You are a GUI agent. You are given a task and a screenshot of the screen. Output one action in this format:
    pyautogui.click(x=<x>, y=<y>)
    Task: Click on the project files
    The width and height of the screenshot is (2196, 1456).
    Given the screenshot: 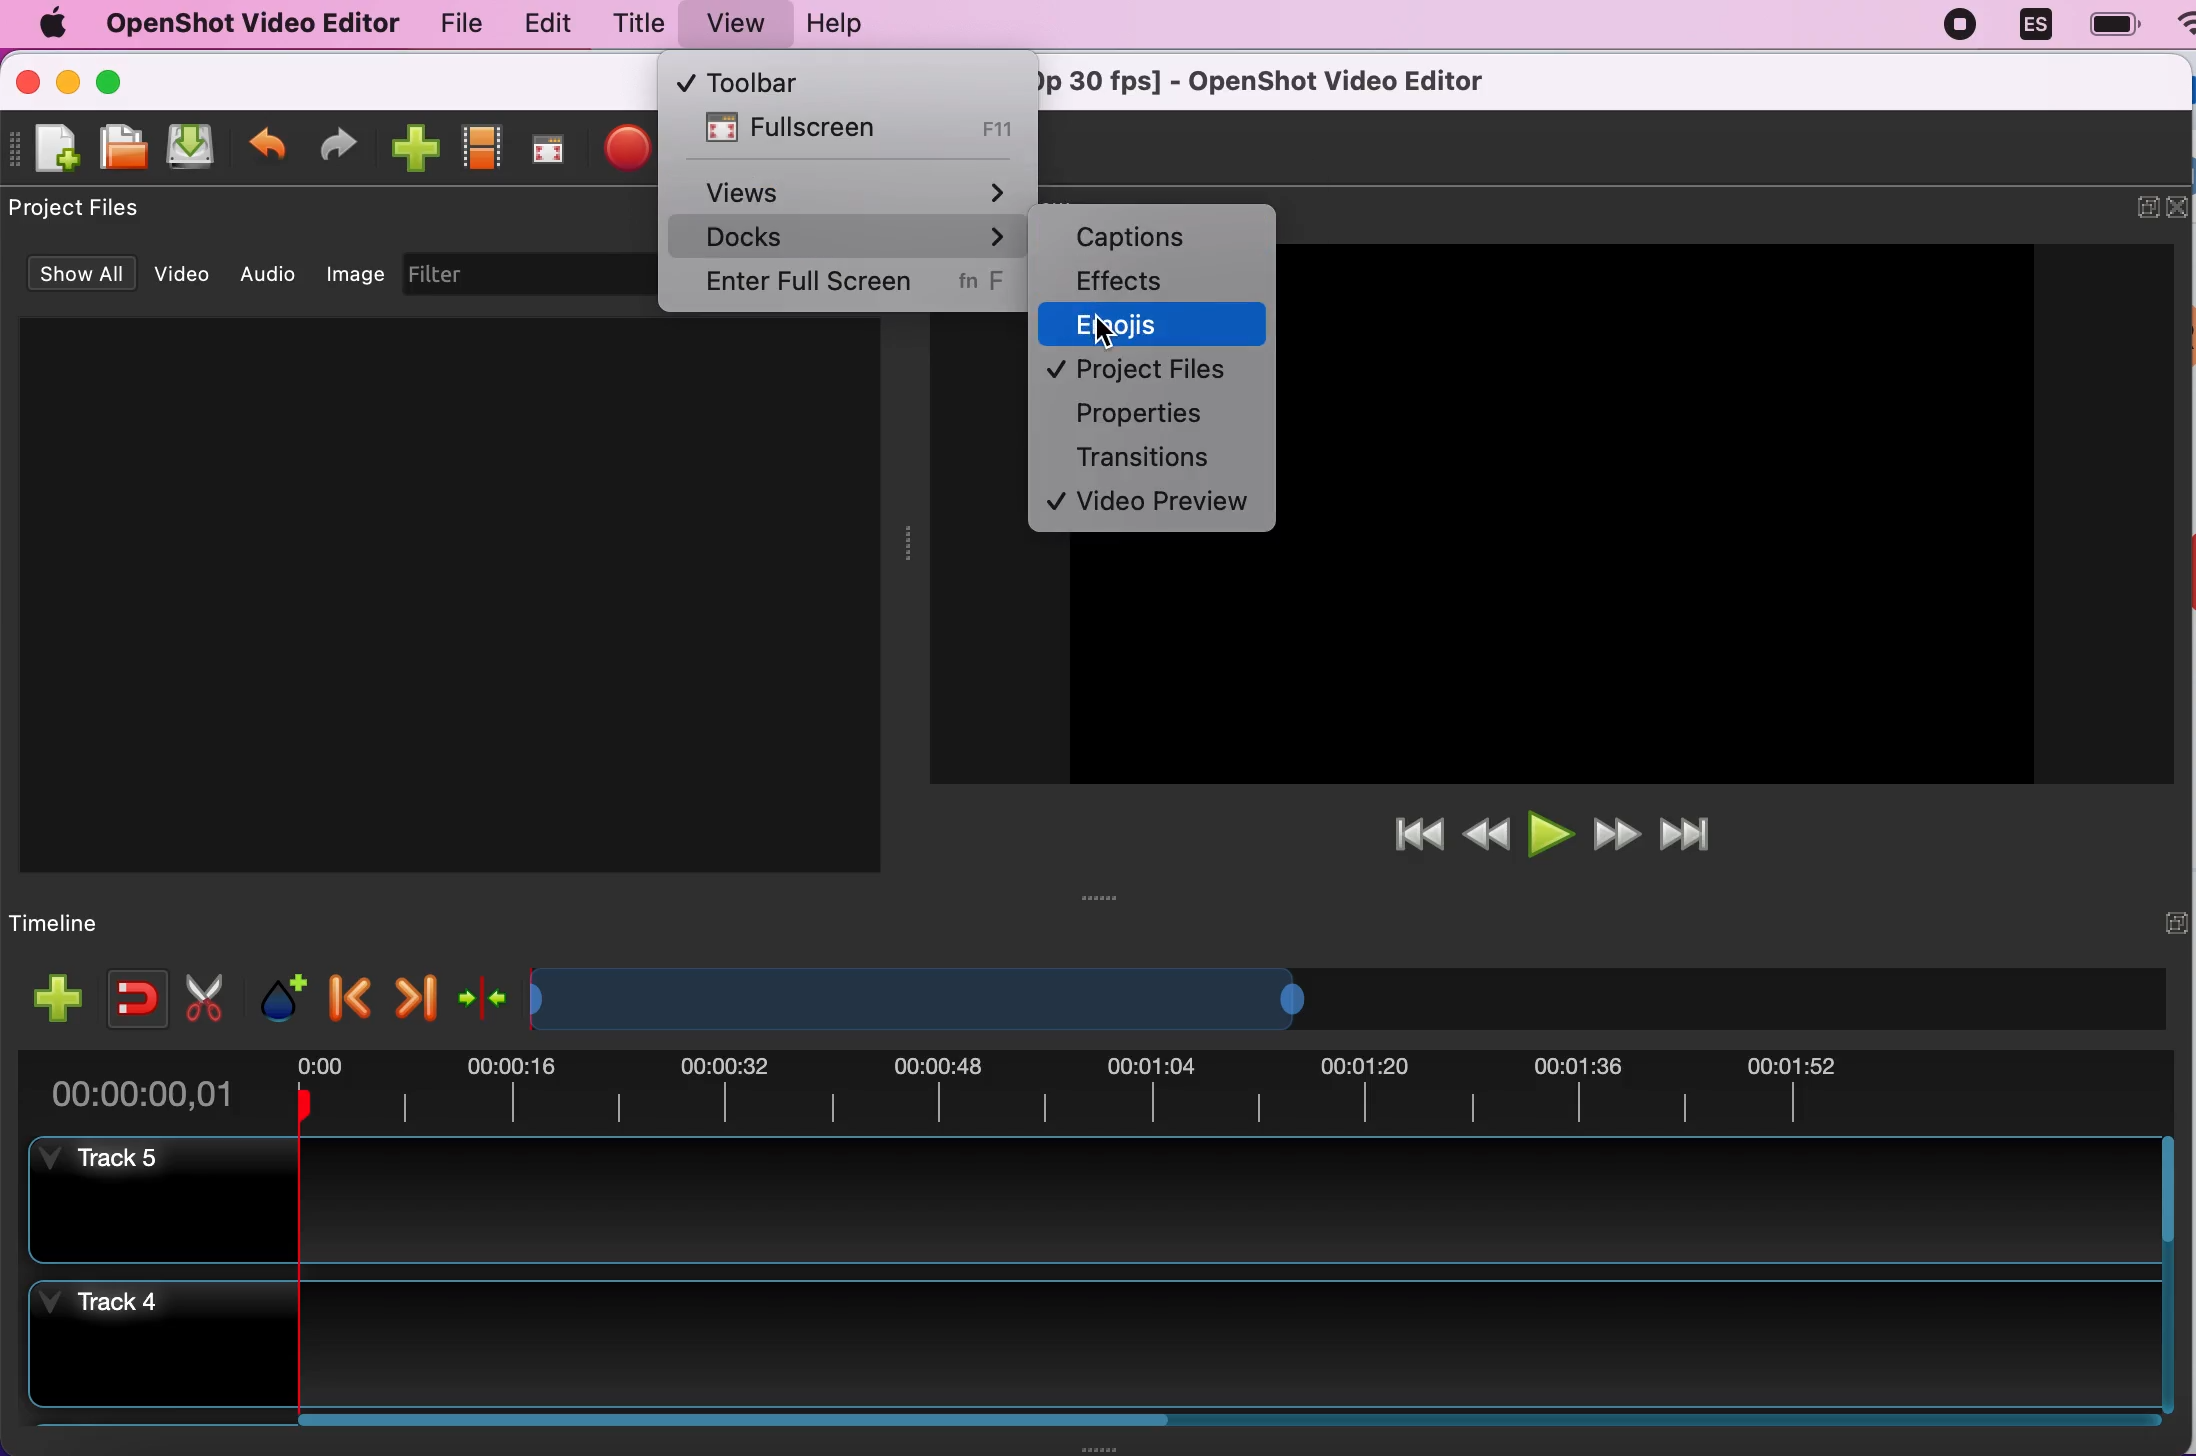 What is the action you would take?
    pyautogui.click(x=1157, y=369)
    